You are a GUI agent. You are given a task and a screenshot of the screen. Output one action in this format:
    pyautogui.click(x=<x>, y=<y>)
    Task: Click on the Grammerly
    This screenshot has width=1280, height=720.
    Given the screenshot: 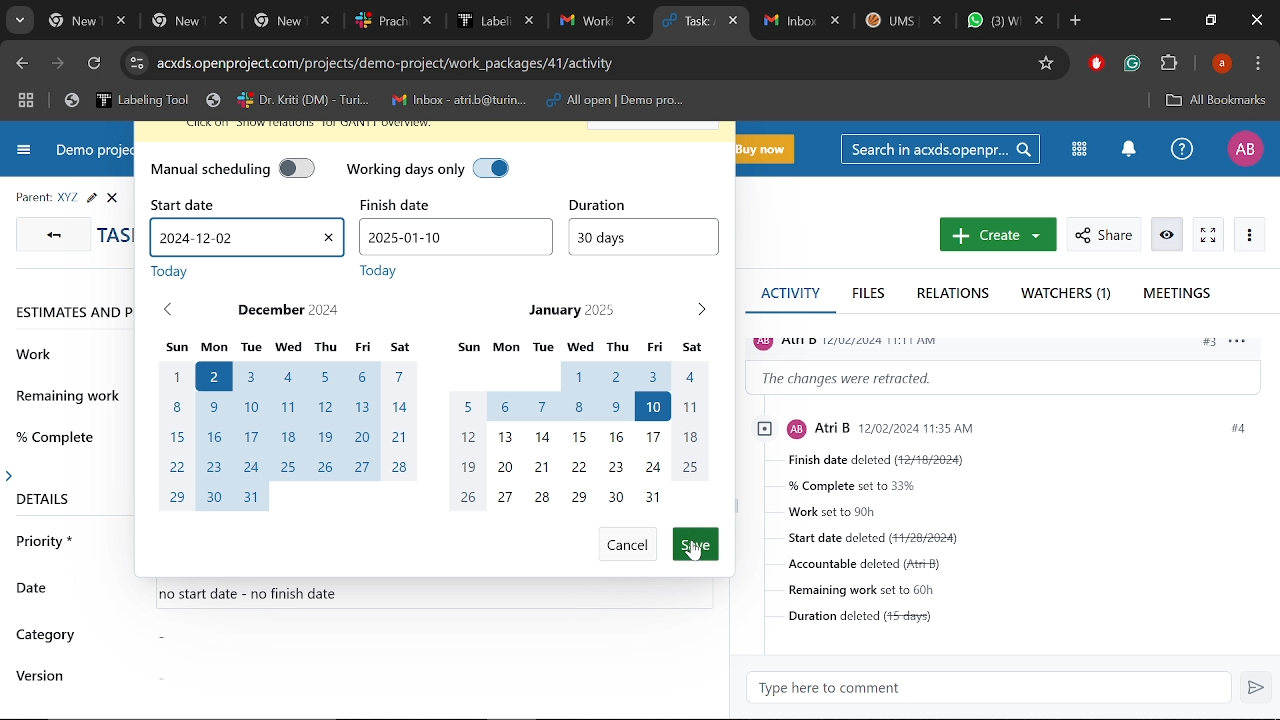 What is the action you would take?
    pyautogui.click(x=1132, y=64)
    